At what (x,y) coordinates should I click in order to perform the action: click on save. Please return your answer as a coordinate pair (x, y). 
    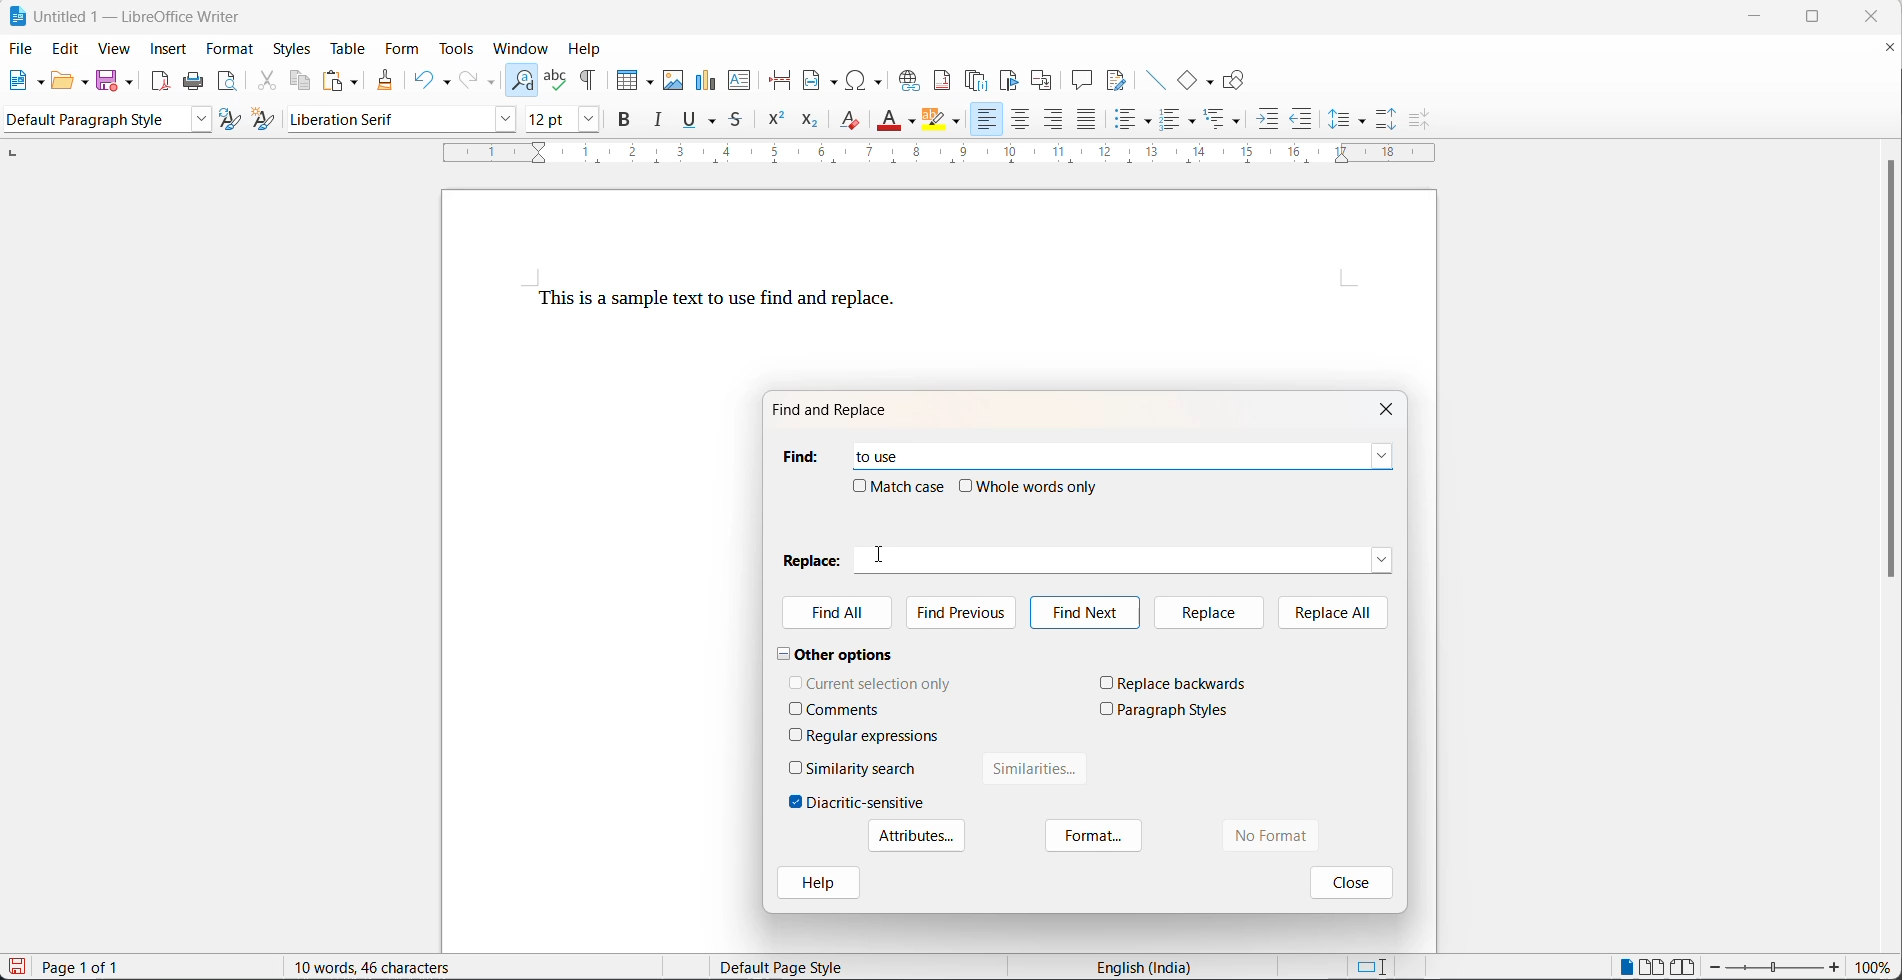
    Looking at the image, I should click on (108, 79).